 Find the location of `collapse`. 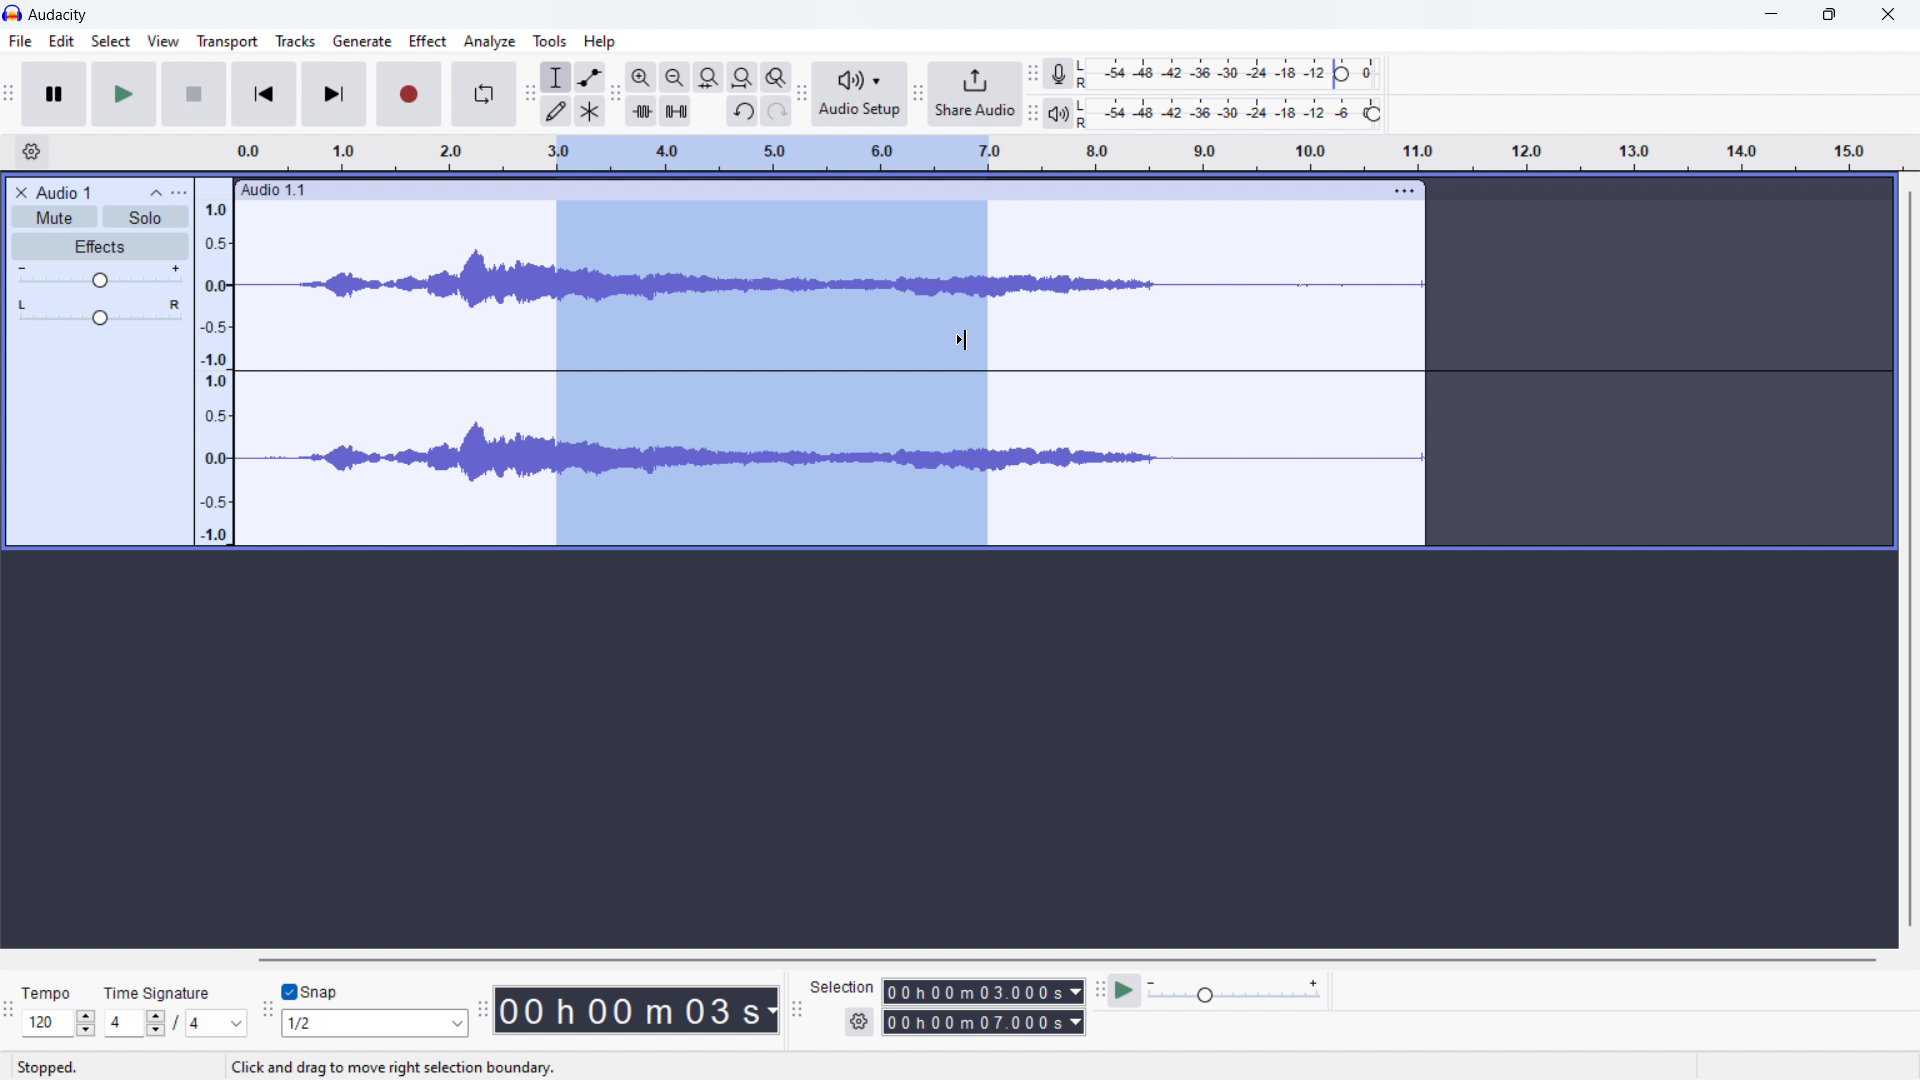

collapse is located at coordinates (155, 191).